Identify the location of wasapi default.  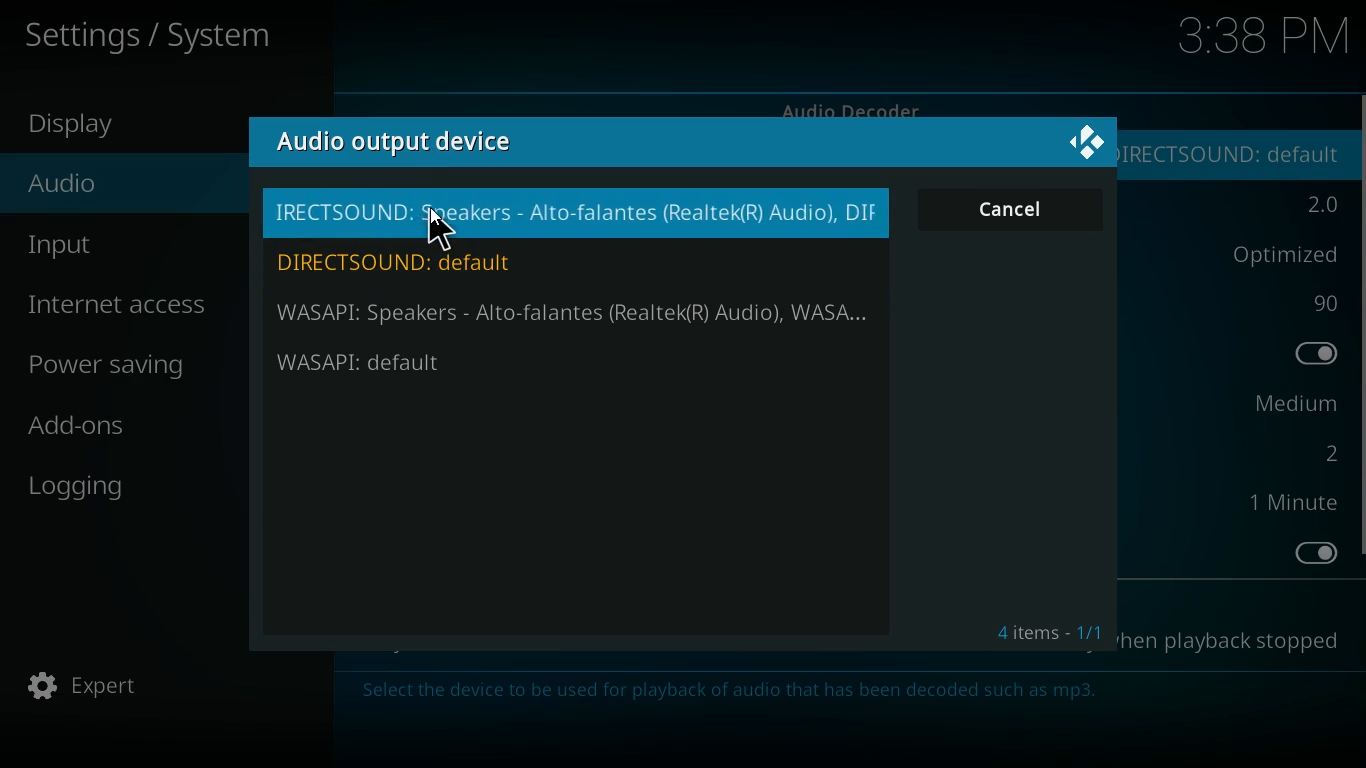
(436, 363).